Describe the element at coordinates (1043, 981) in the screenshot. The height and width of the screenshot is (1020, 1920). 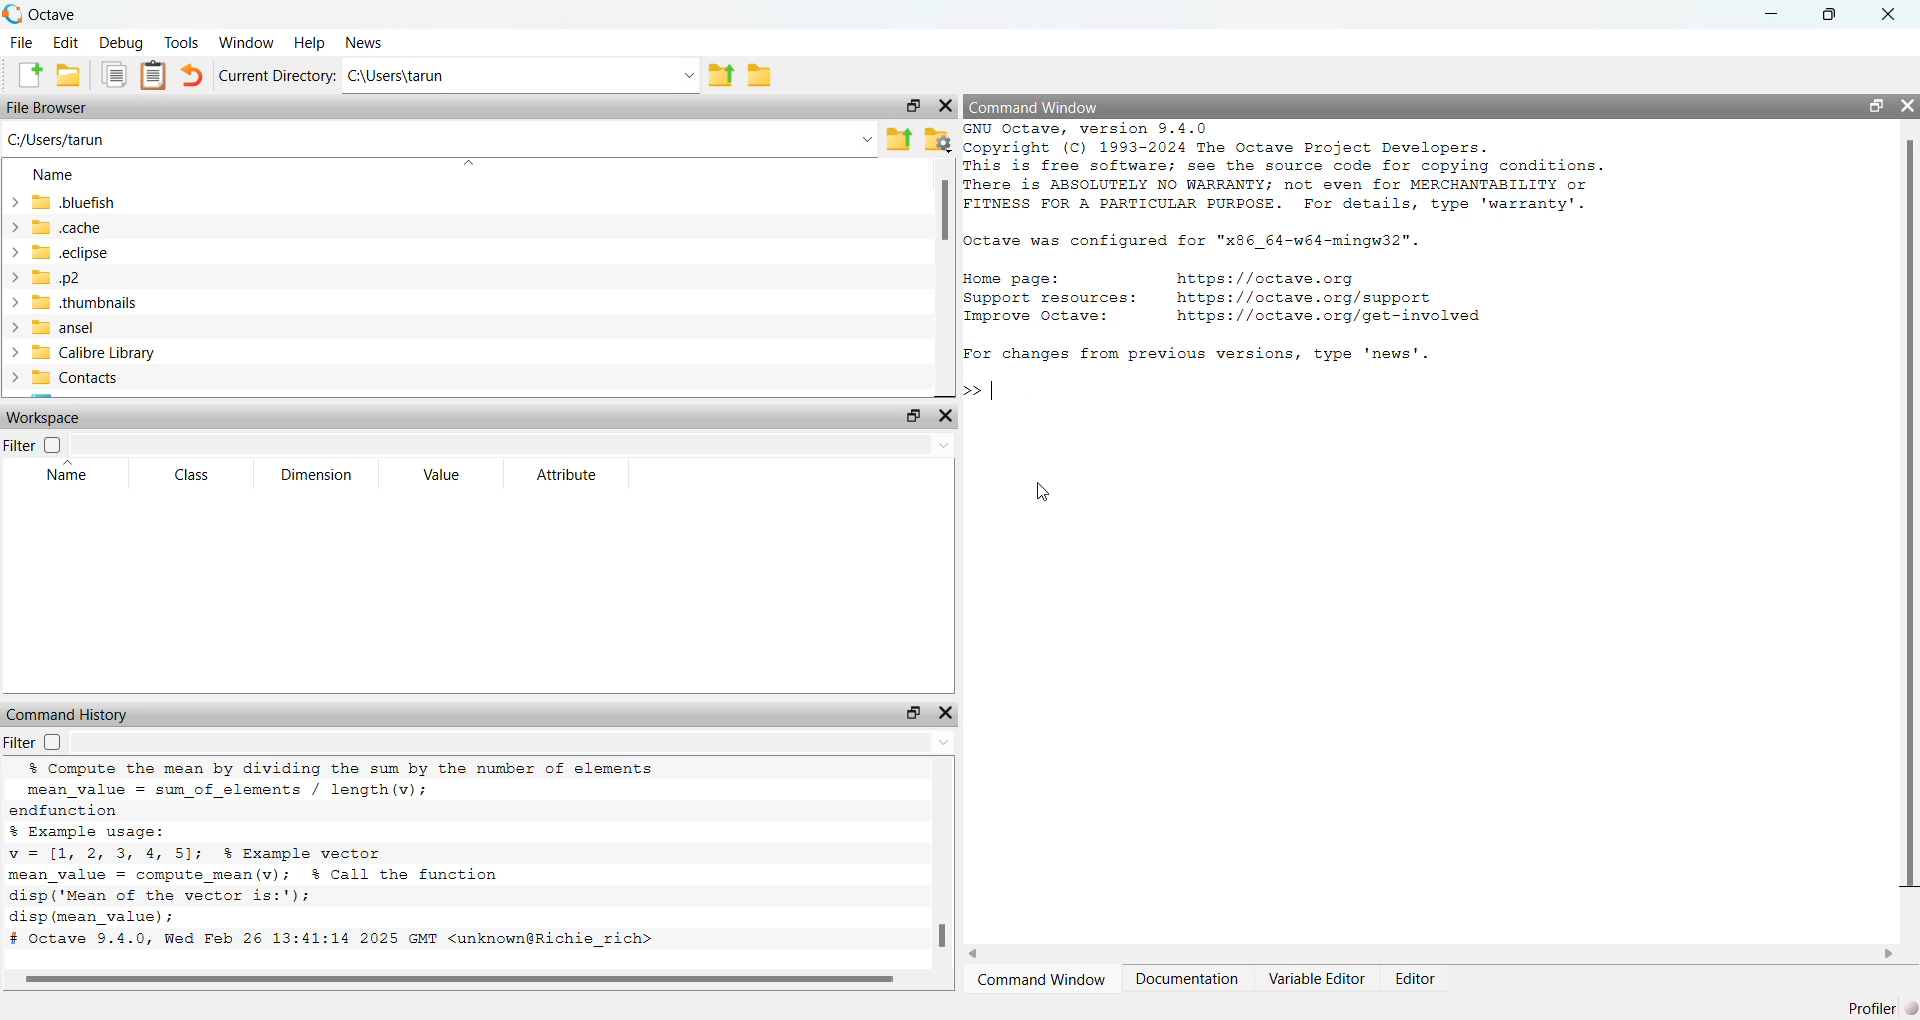
I see `Command Window` at that location.